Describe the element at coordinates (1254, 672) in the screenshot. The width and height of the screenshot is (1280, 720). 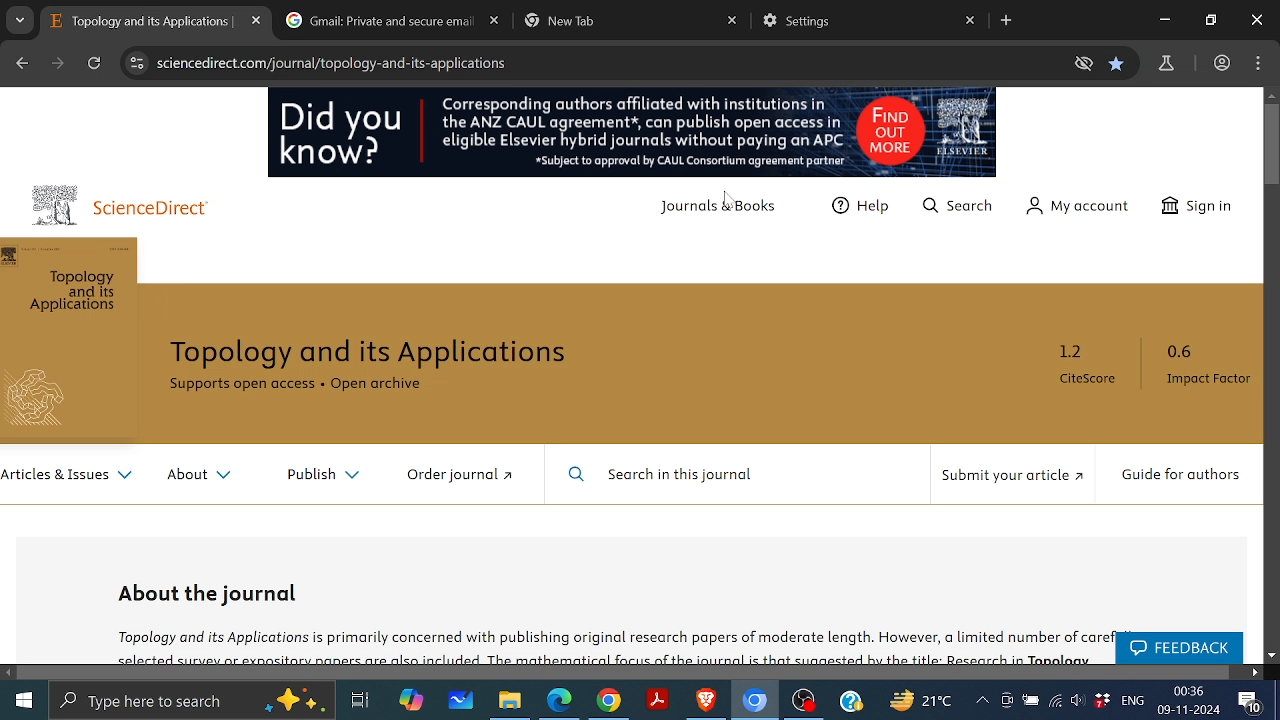
I see `move right` at that location.